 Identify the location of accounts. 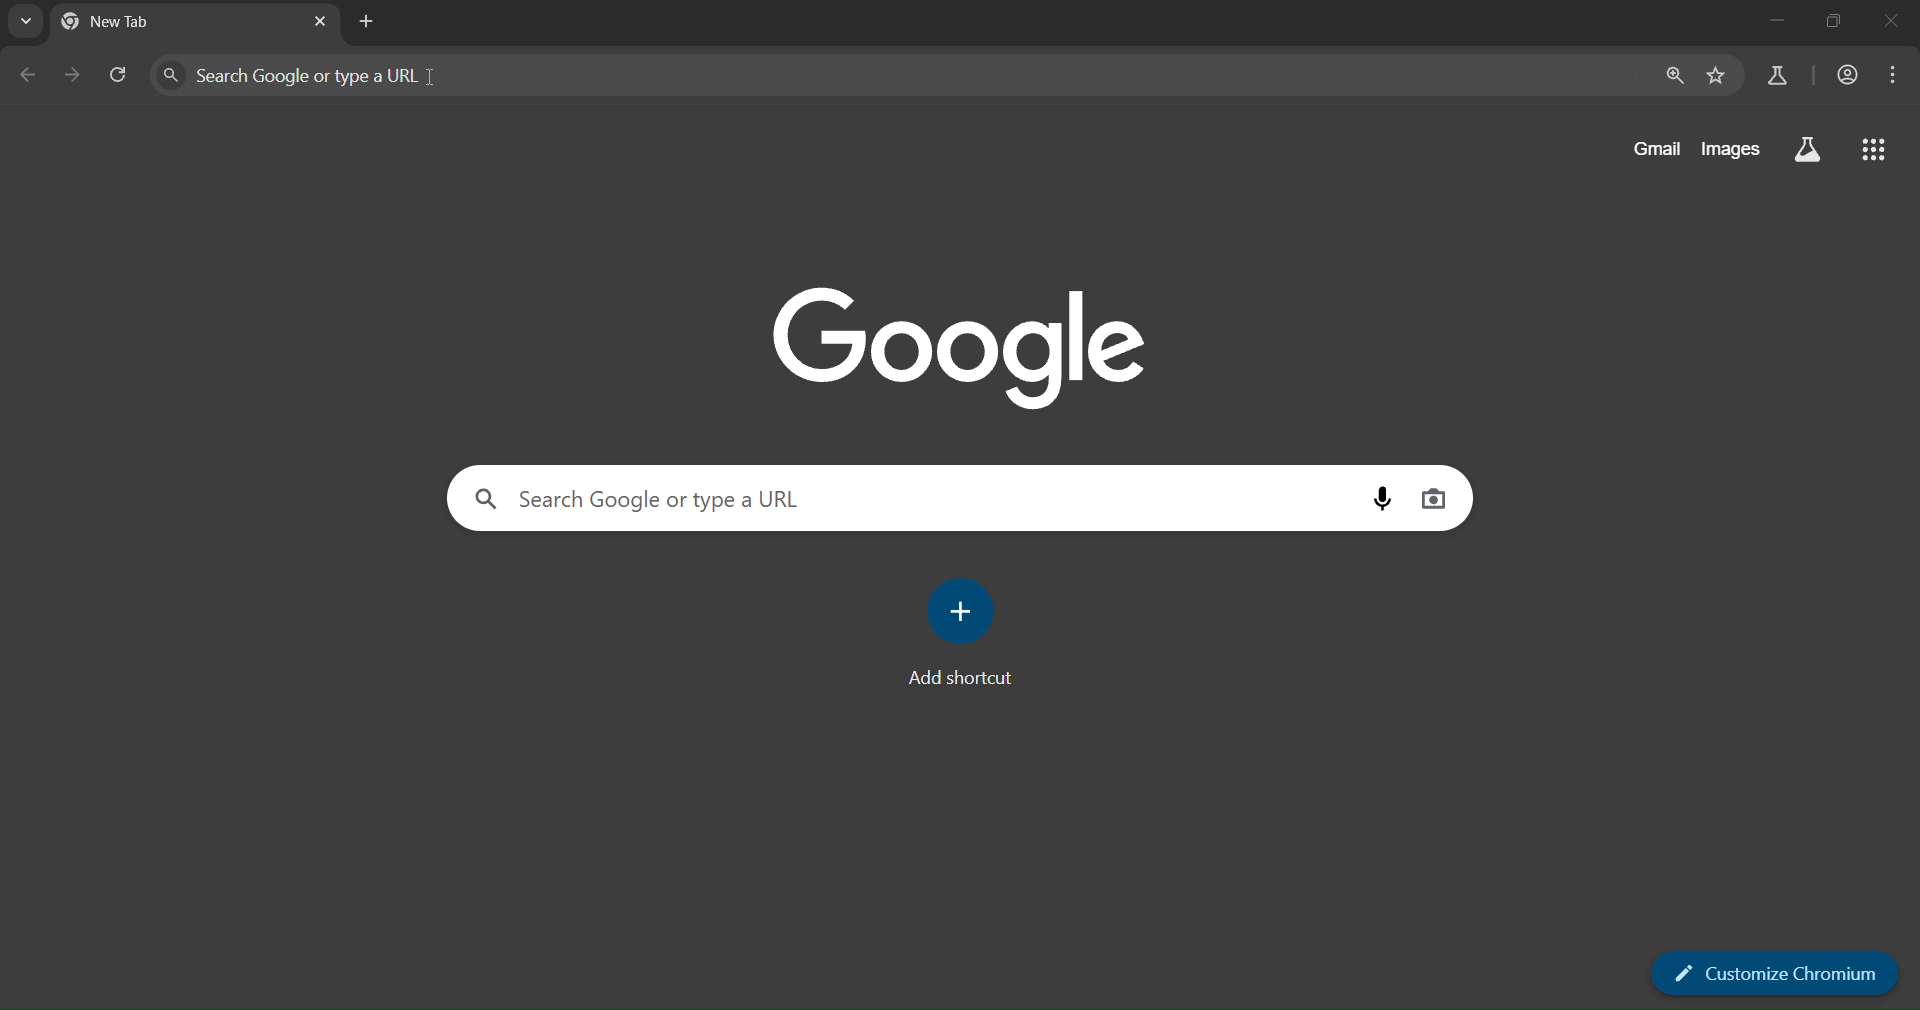
(1850, 75).